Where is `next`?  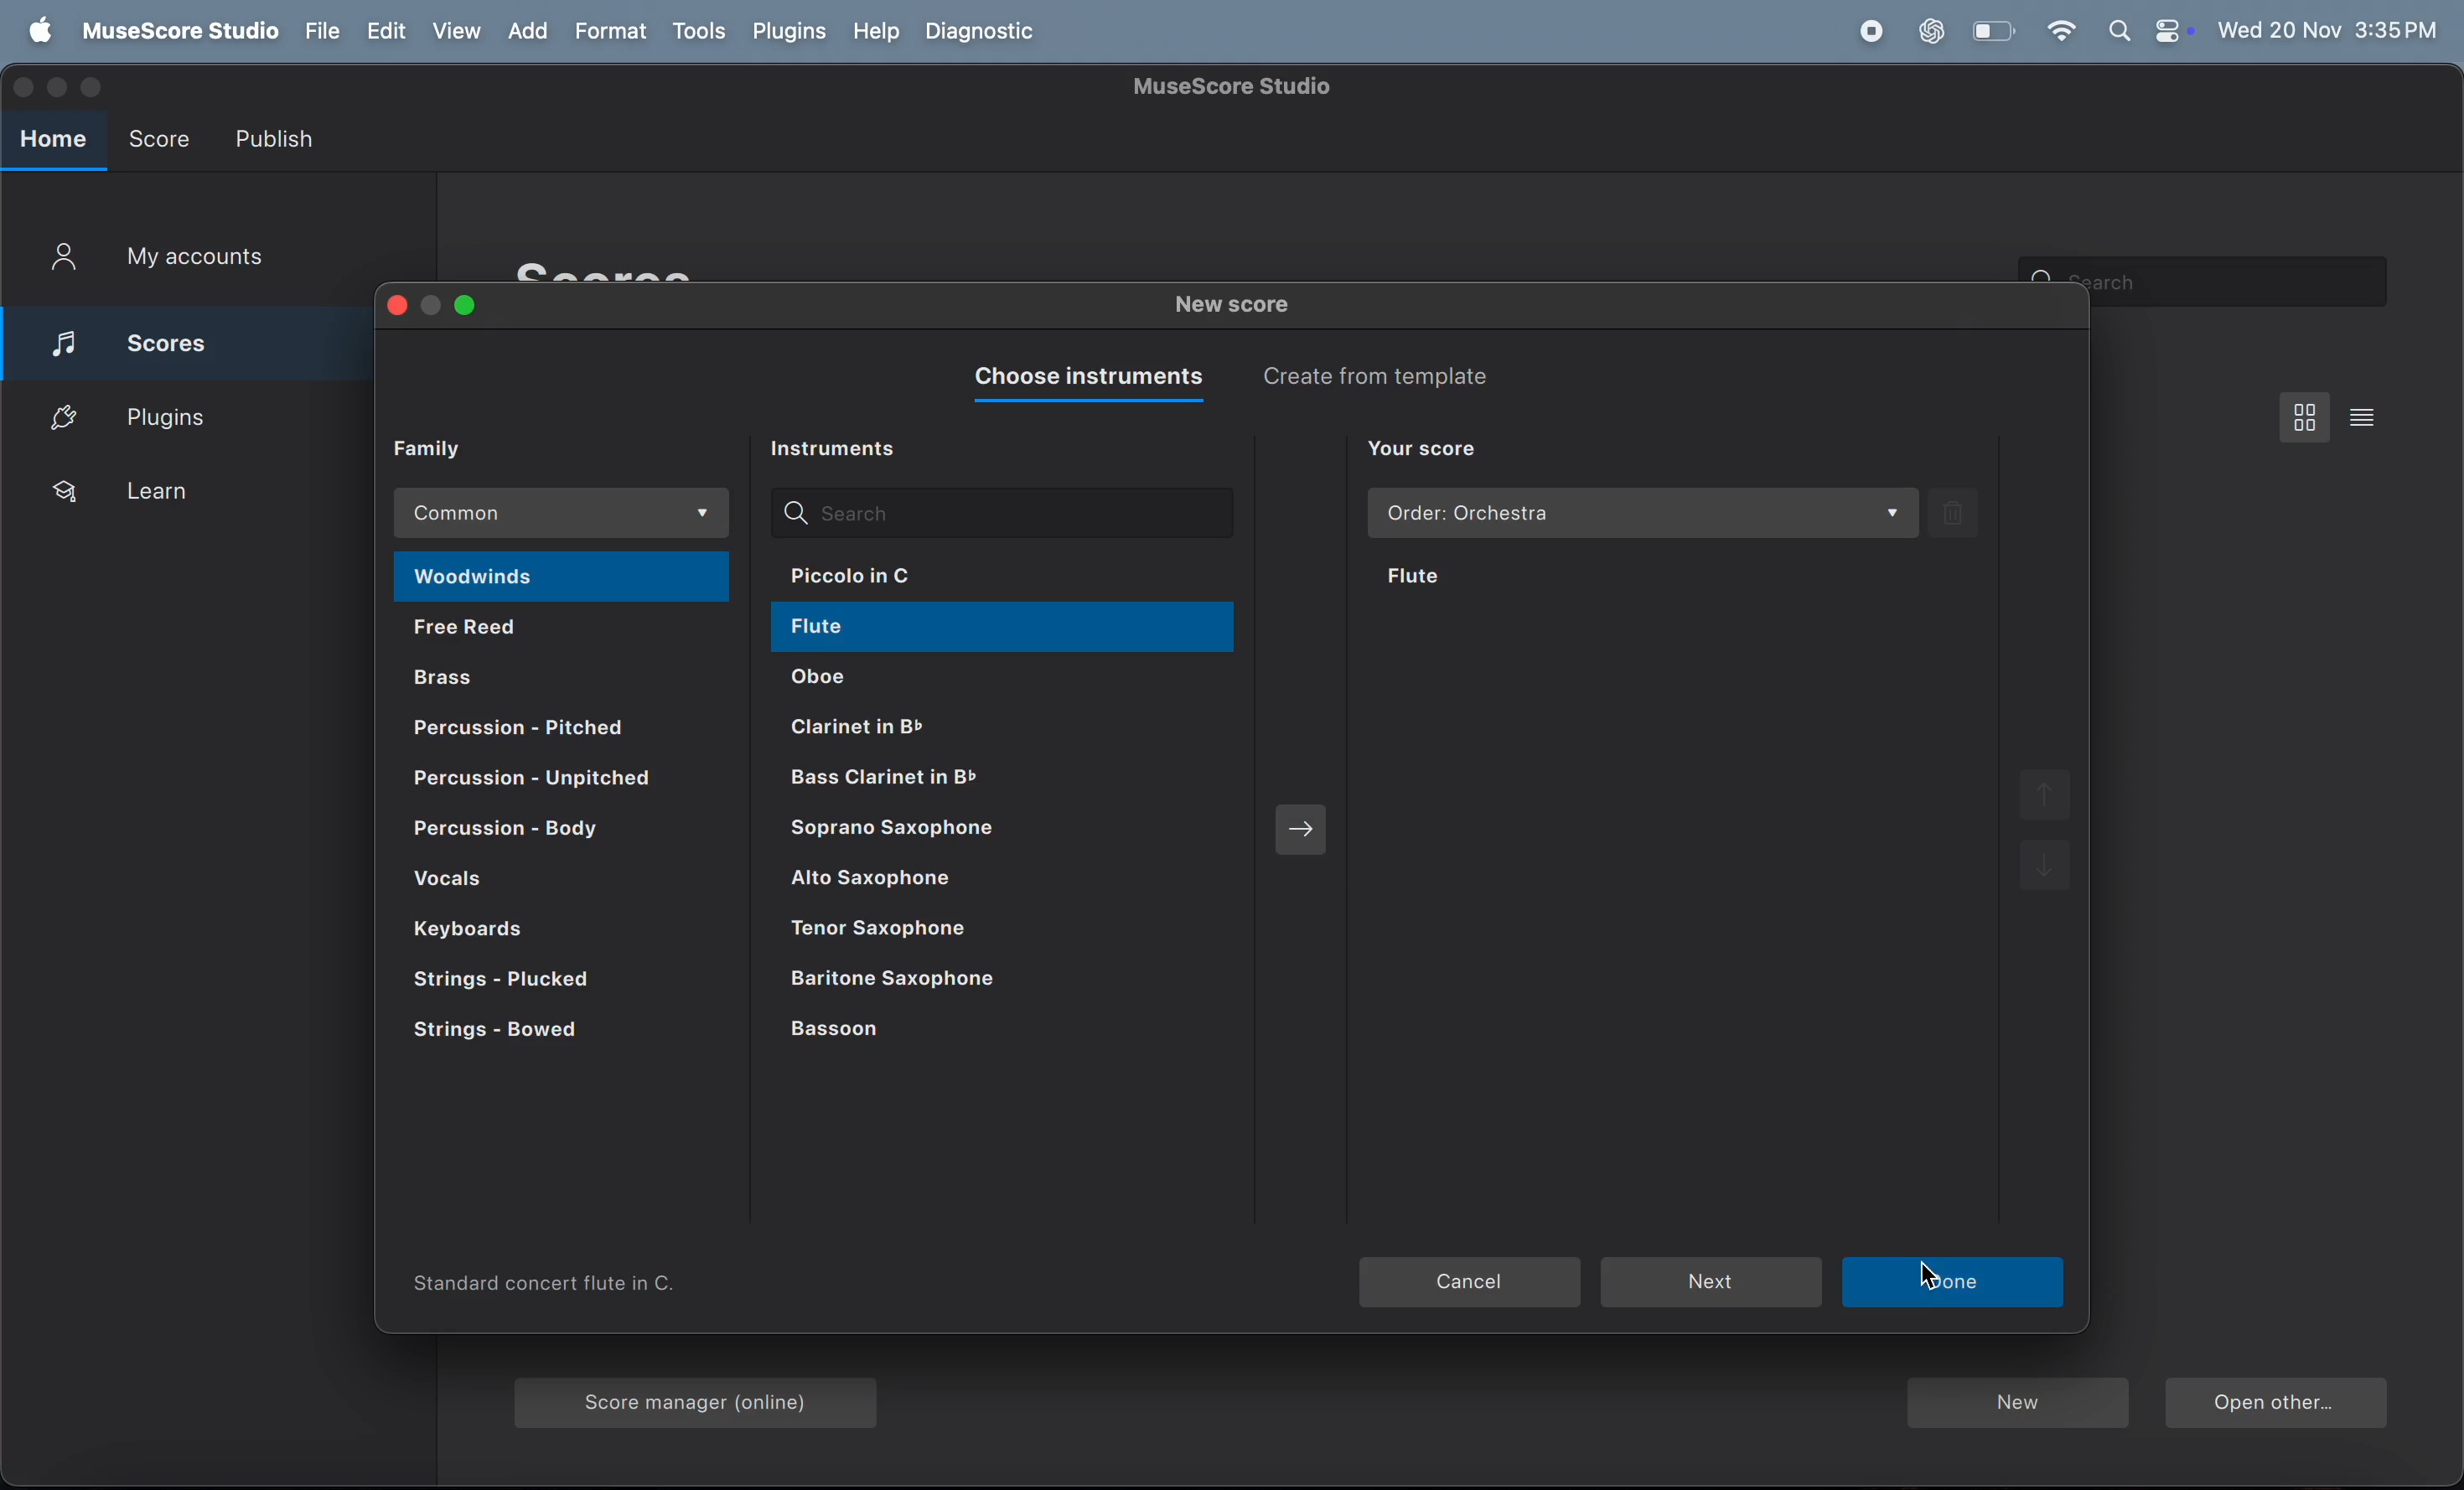 next is located at coordinates (1956, 1282).